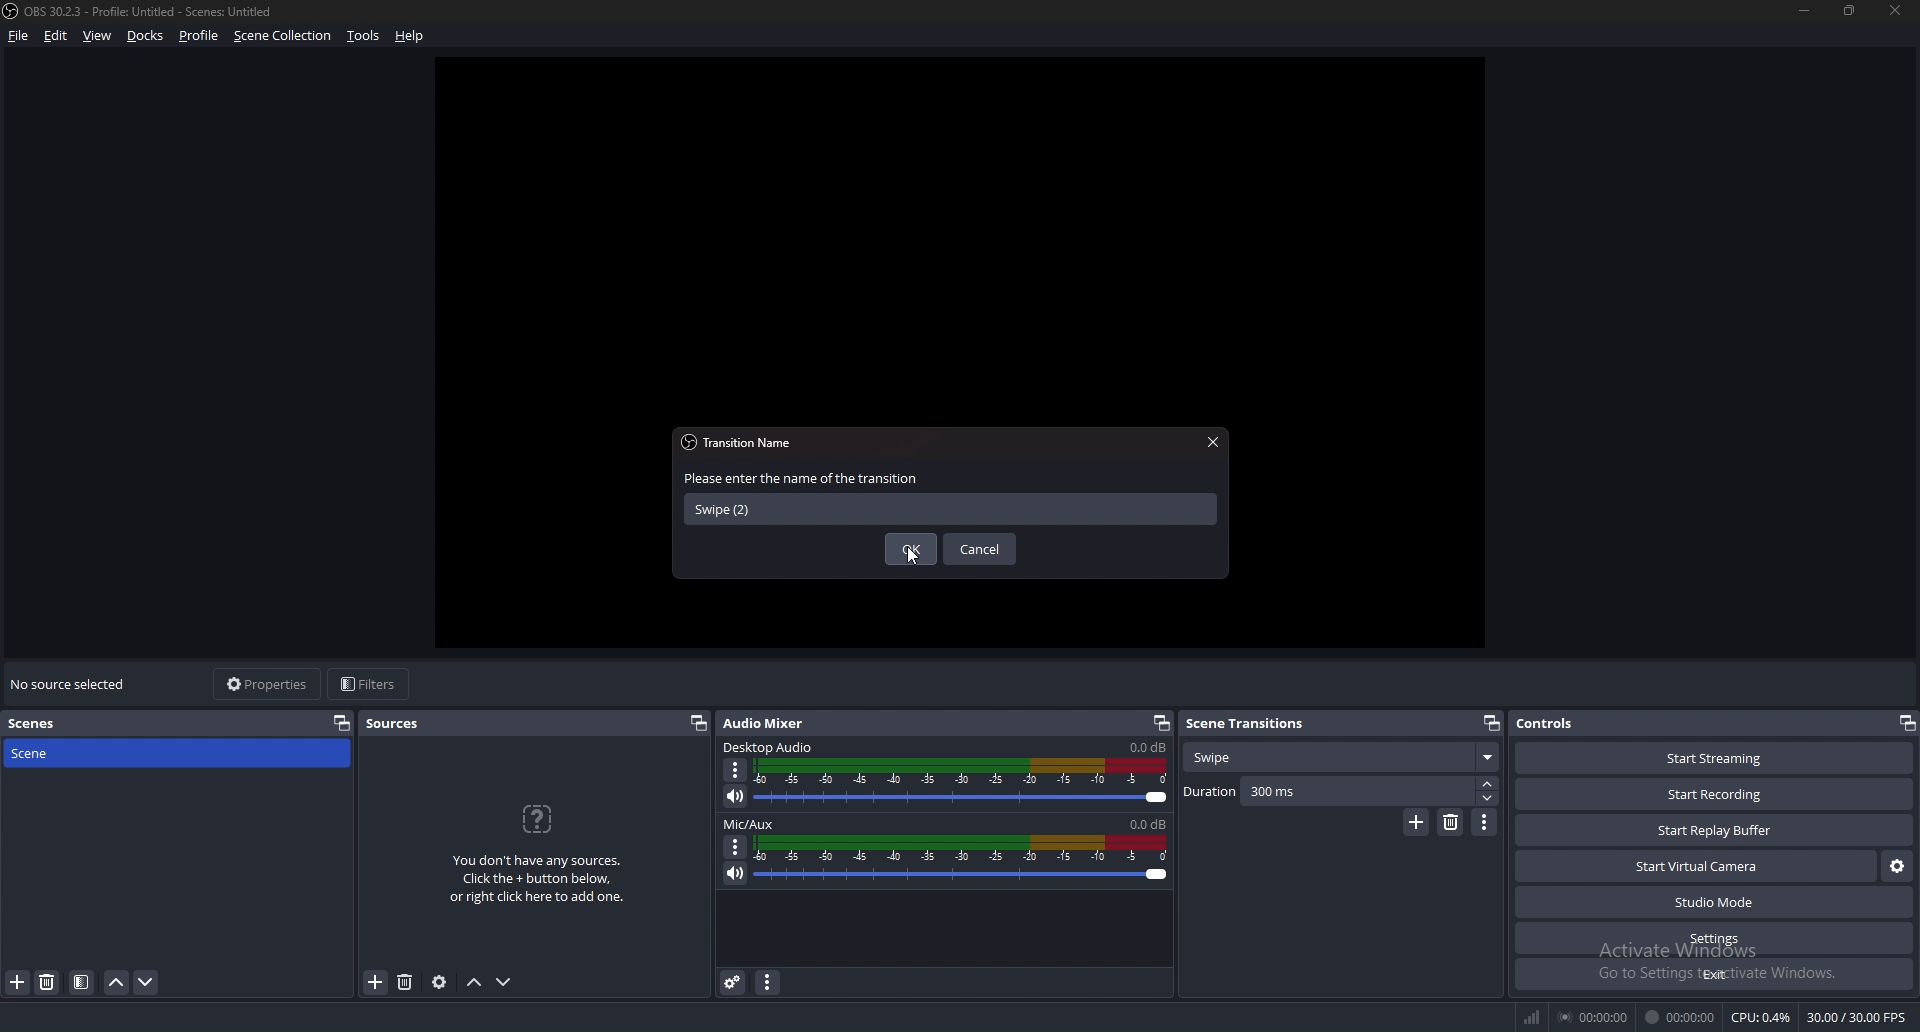 The image size is (1920, 1032). I want to click on transition, so click(1342, 756).